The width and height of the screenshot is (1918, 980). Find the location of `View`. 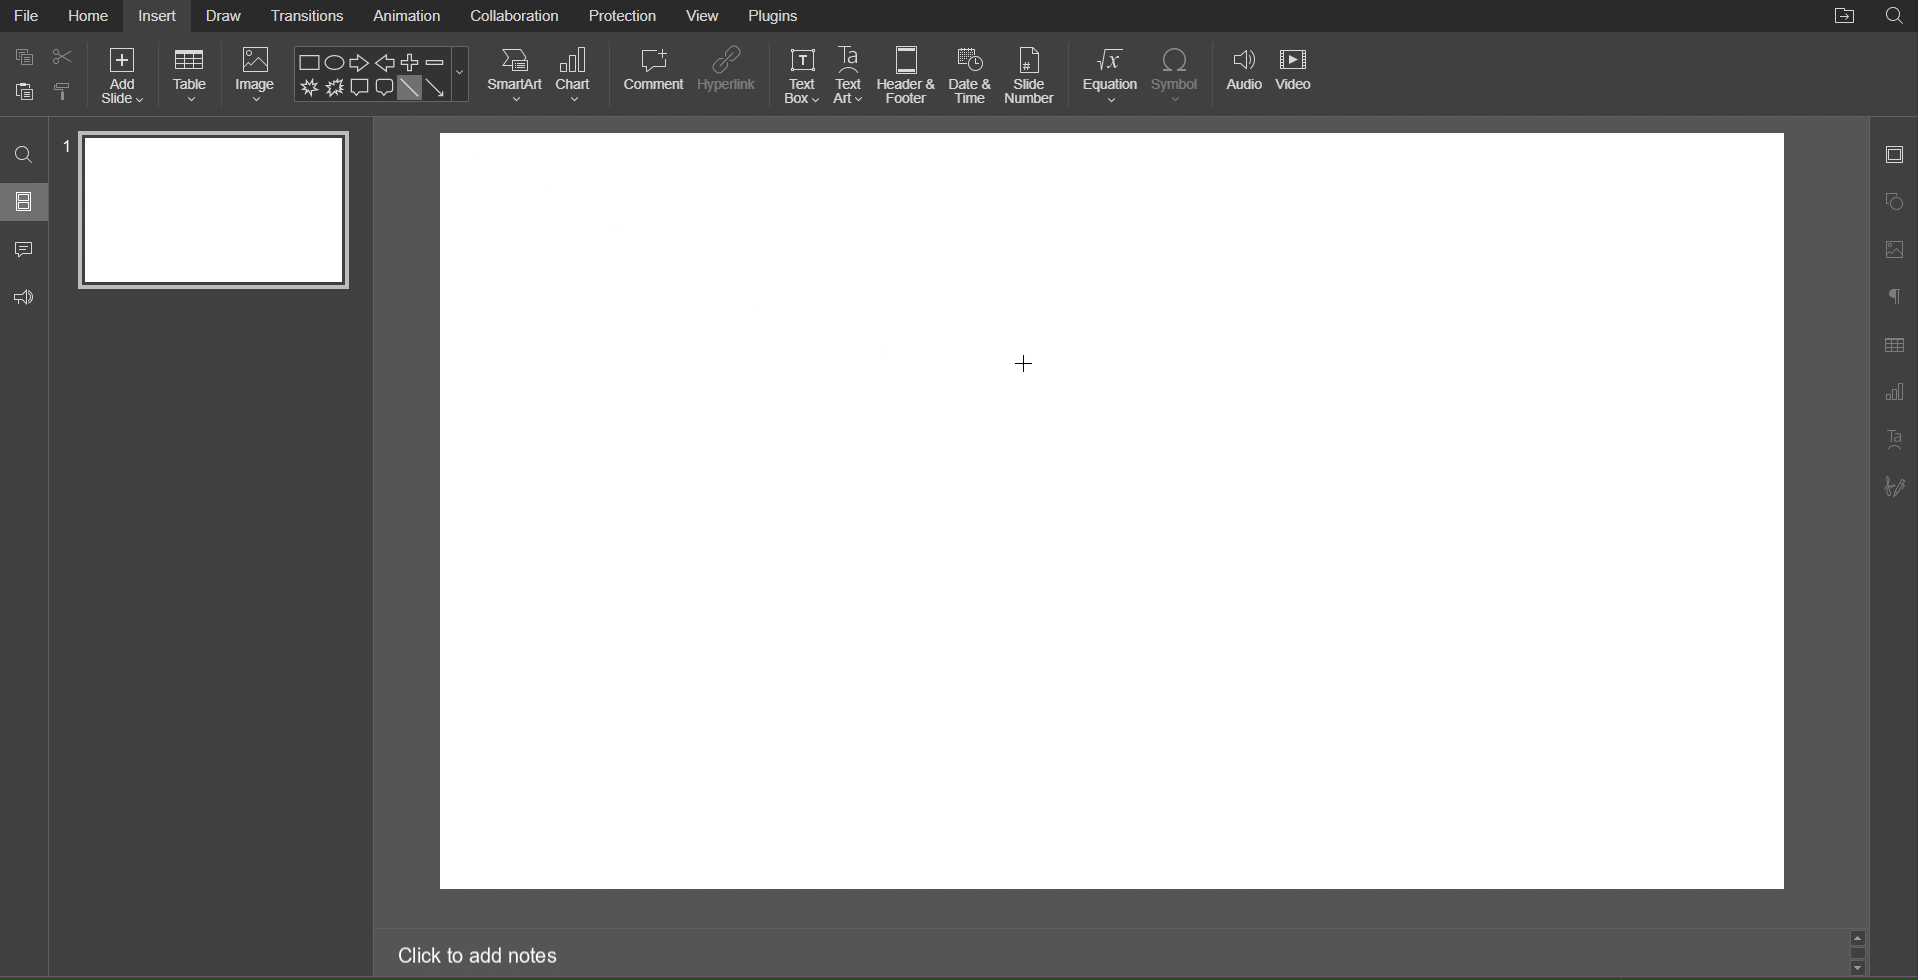

View is located at coordinates (705, 17).